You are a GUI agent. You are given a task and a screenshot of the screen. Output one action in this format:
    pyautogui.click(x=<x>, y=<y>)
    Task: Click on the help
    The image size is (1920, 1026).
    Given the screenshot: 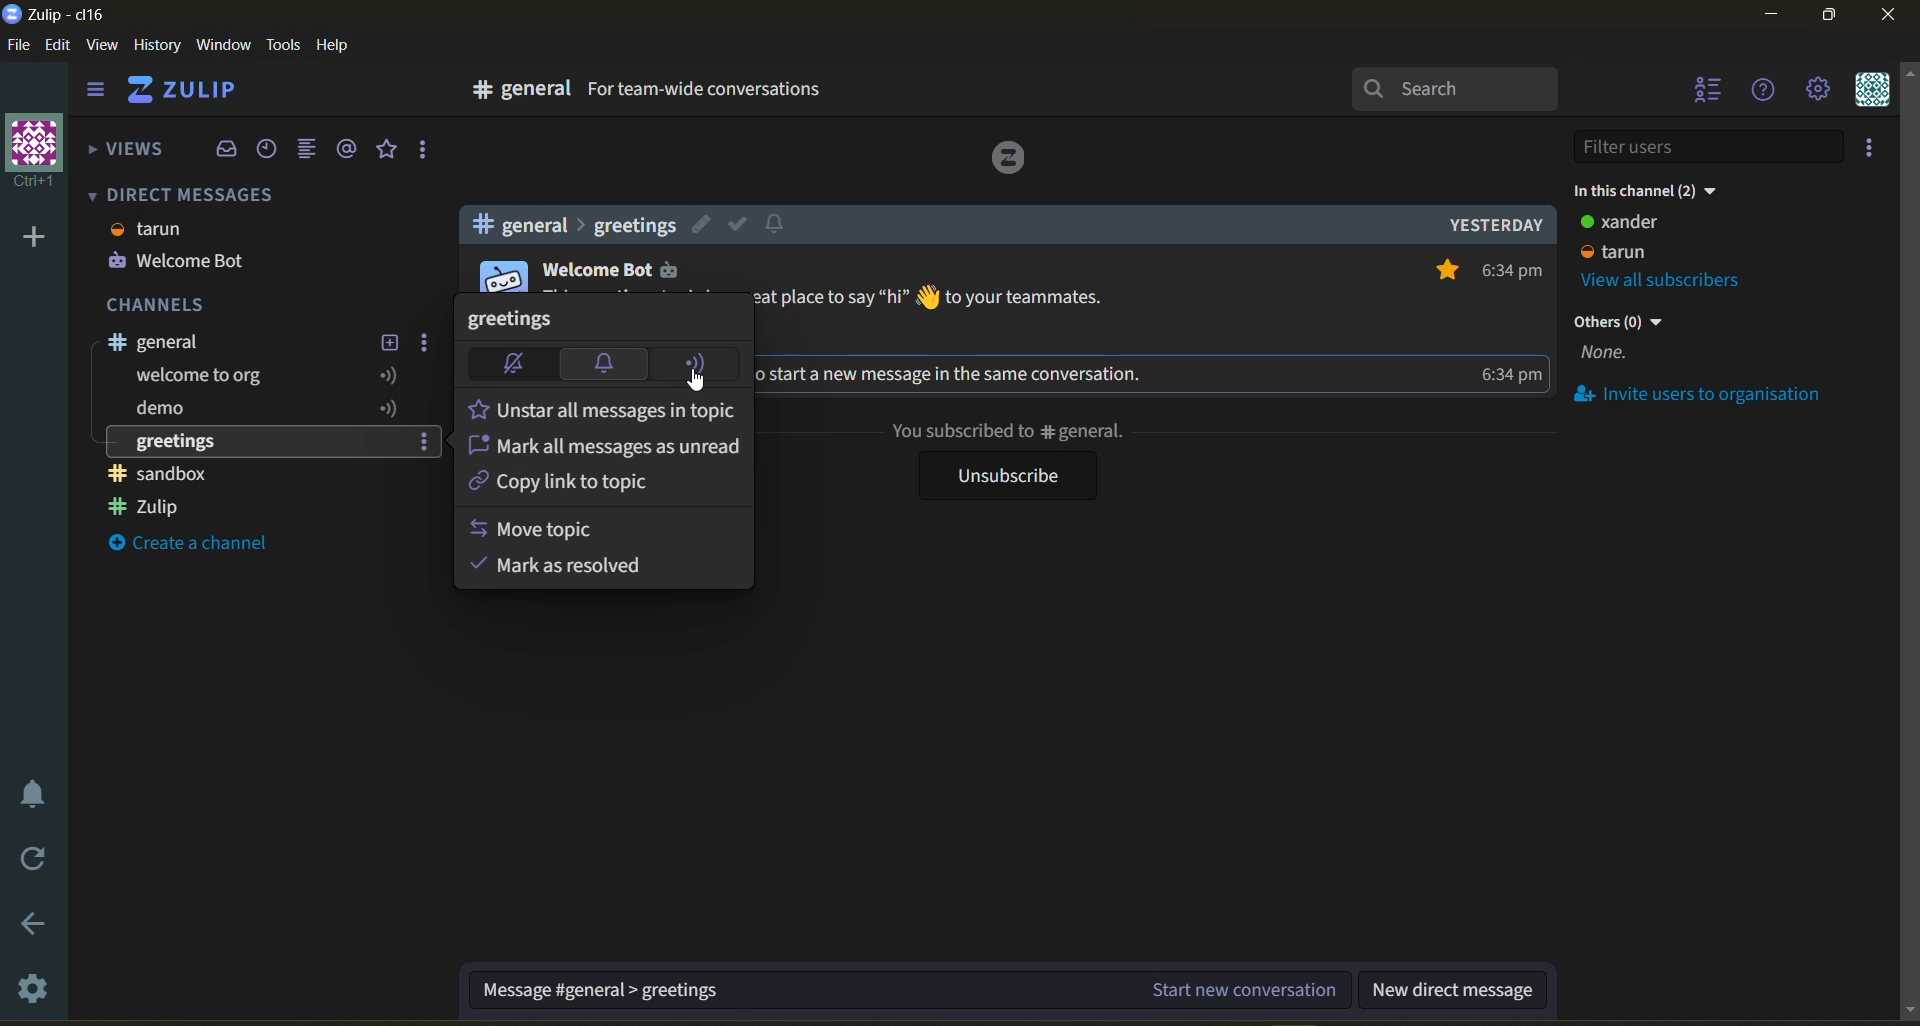 What is the action you would take?
    pyautogui.click(x=339, y=48)
    